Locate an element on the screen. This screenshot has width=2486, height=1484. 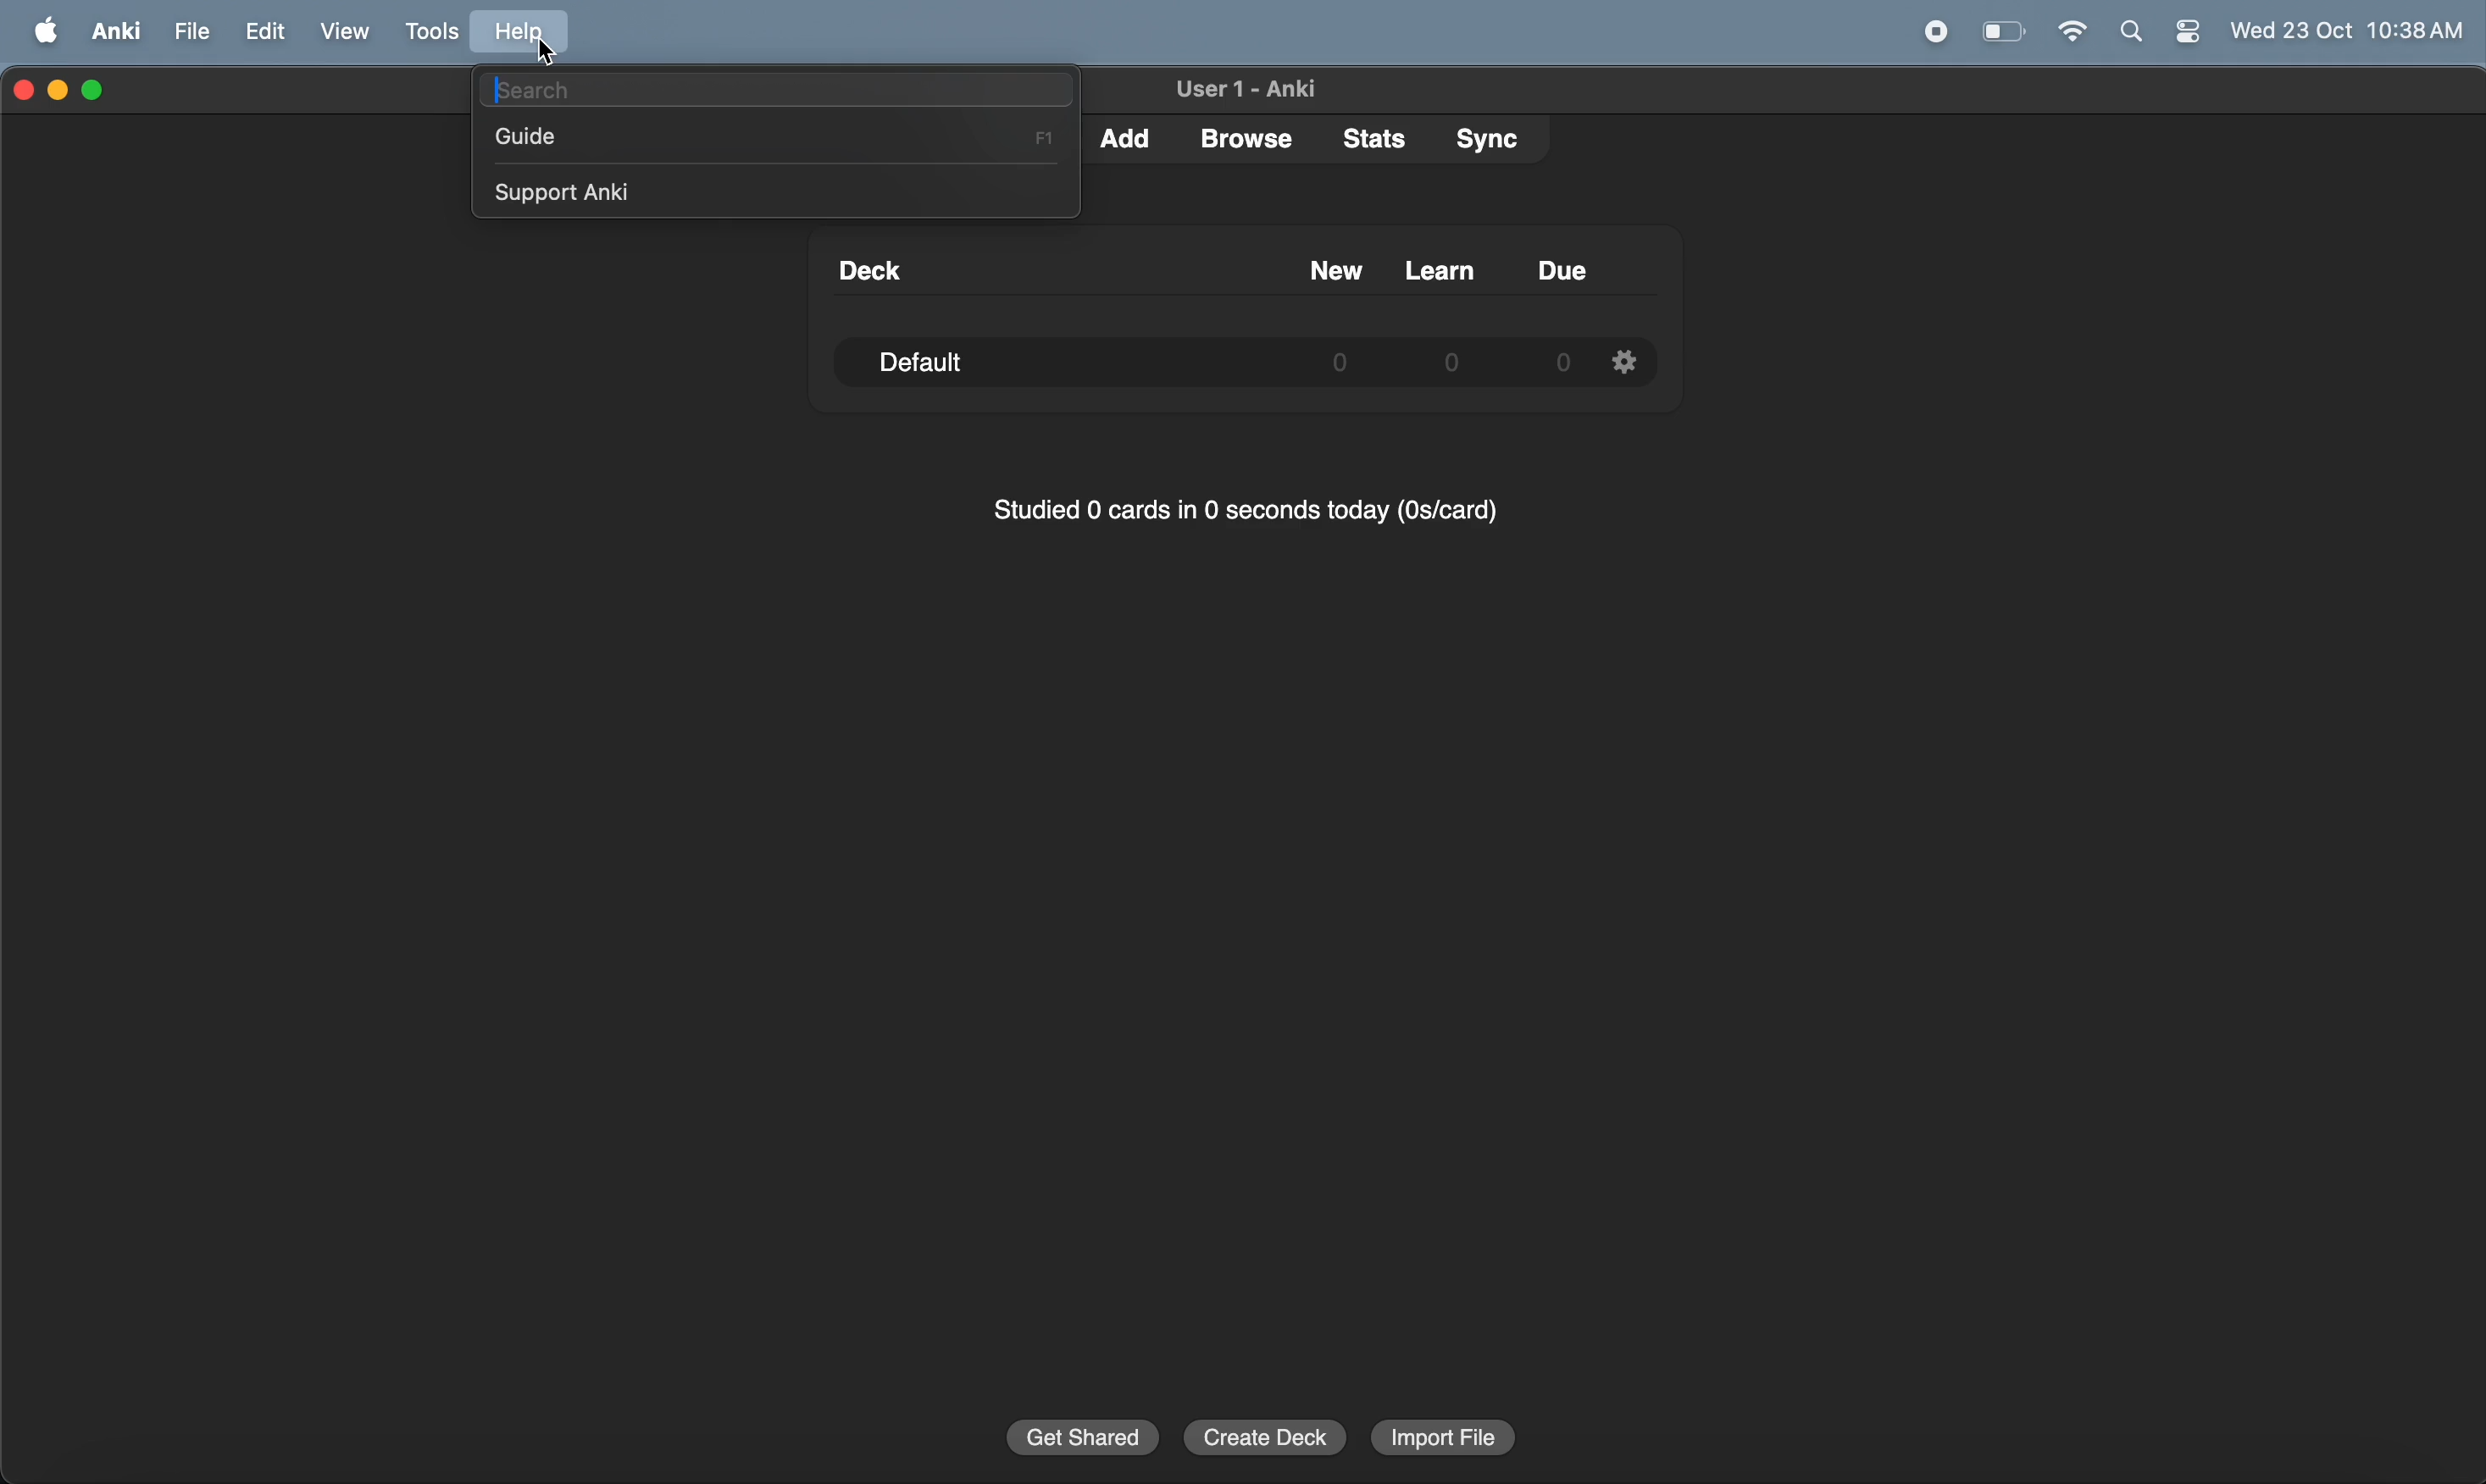
battery is located at coordinates (2002, 32).